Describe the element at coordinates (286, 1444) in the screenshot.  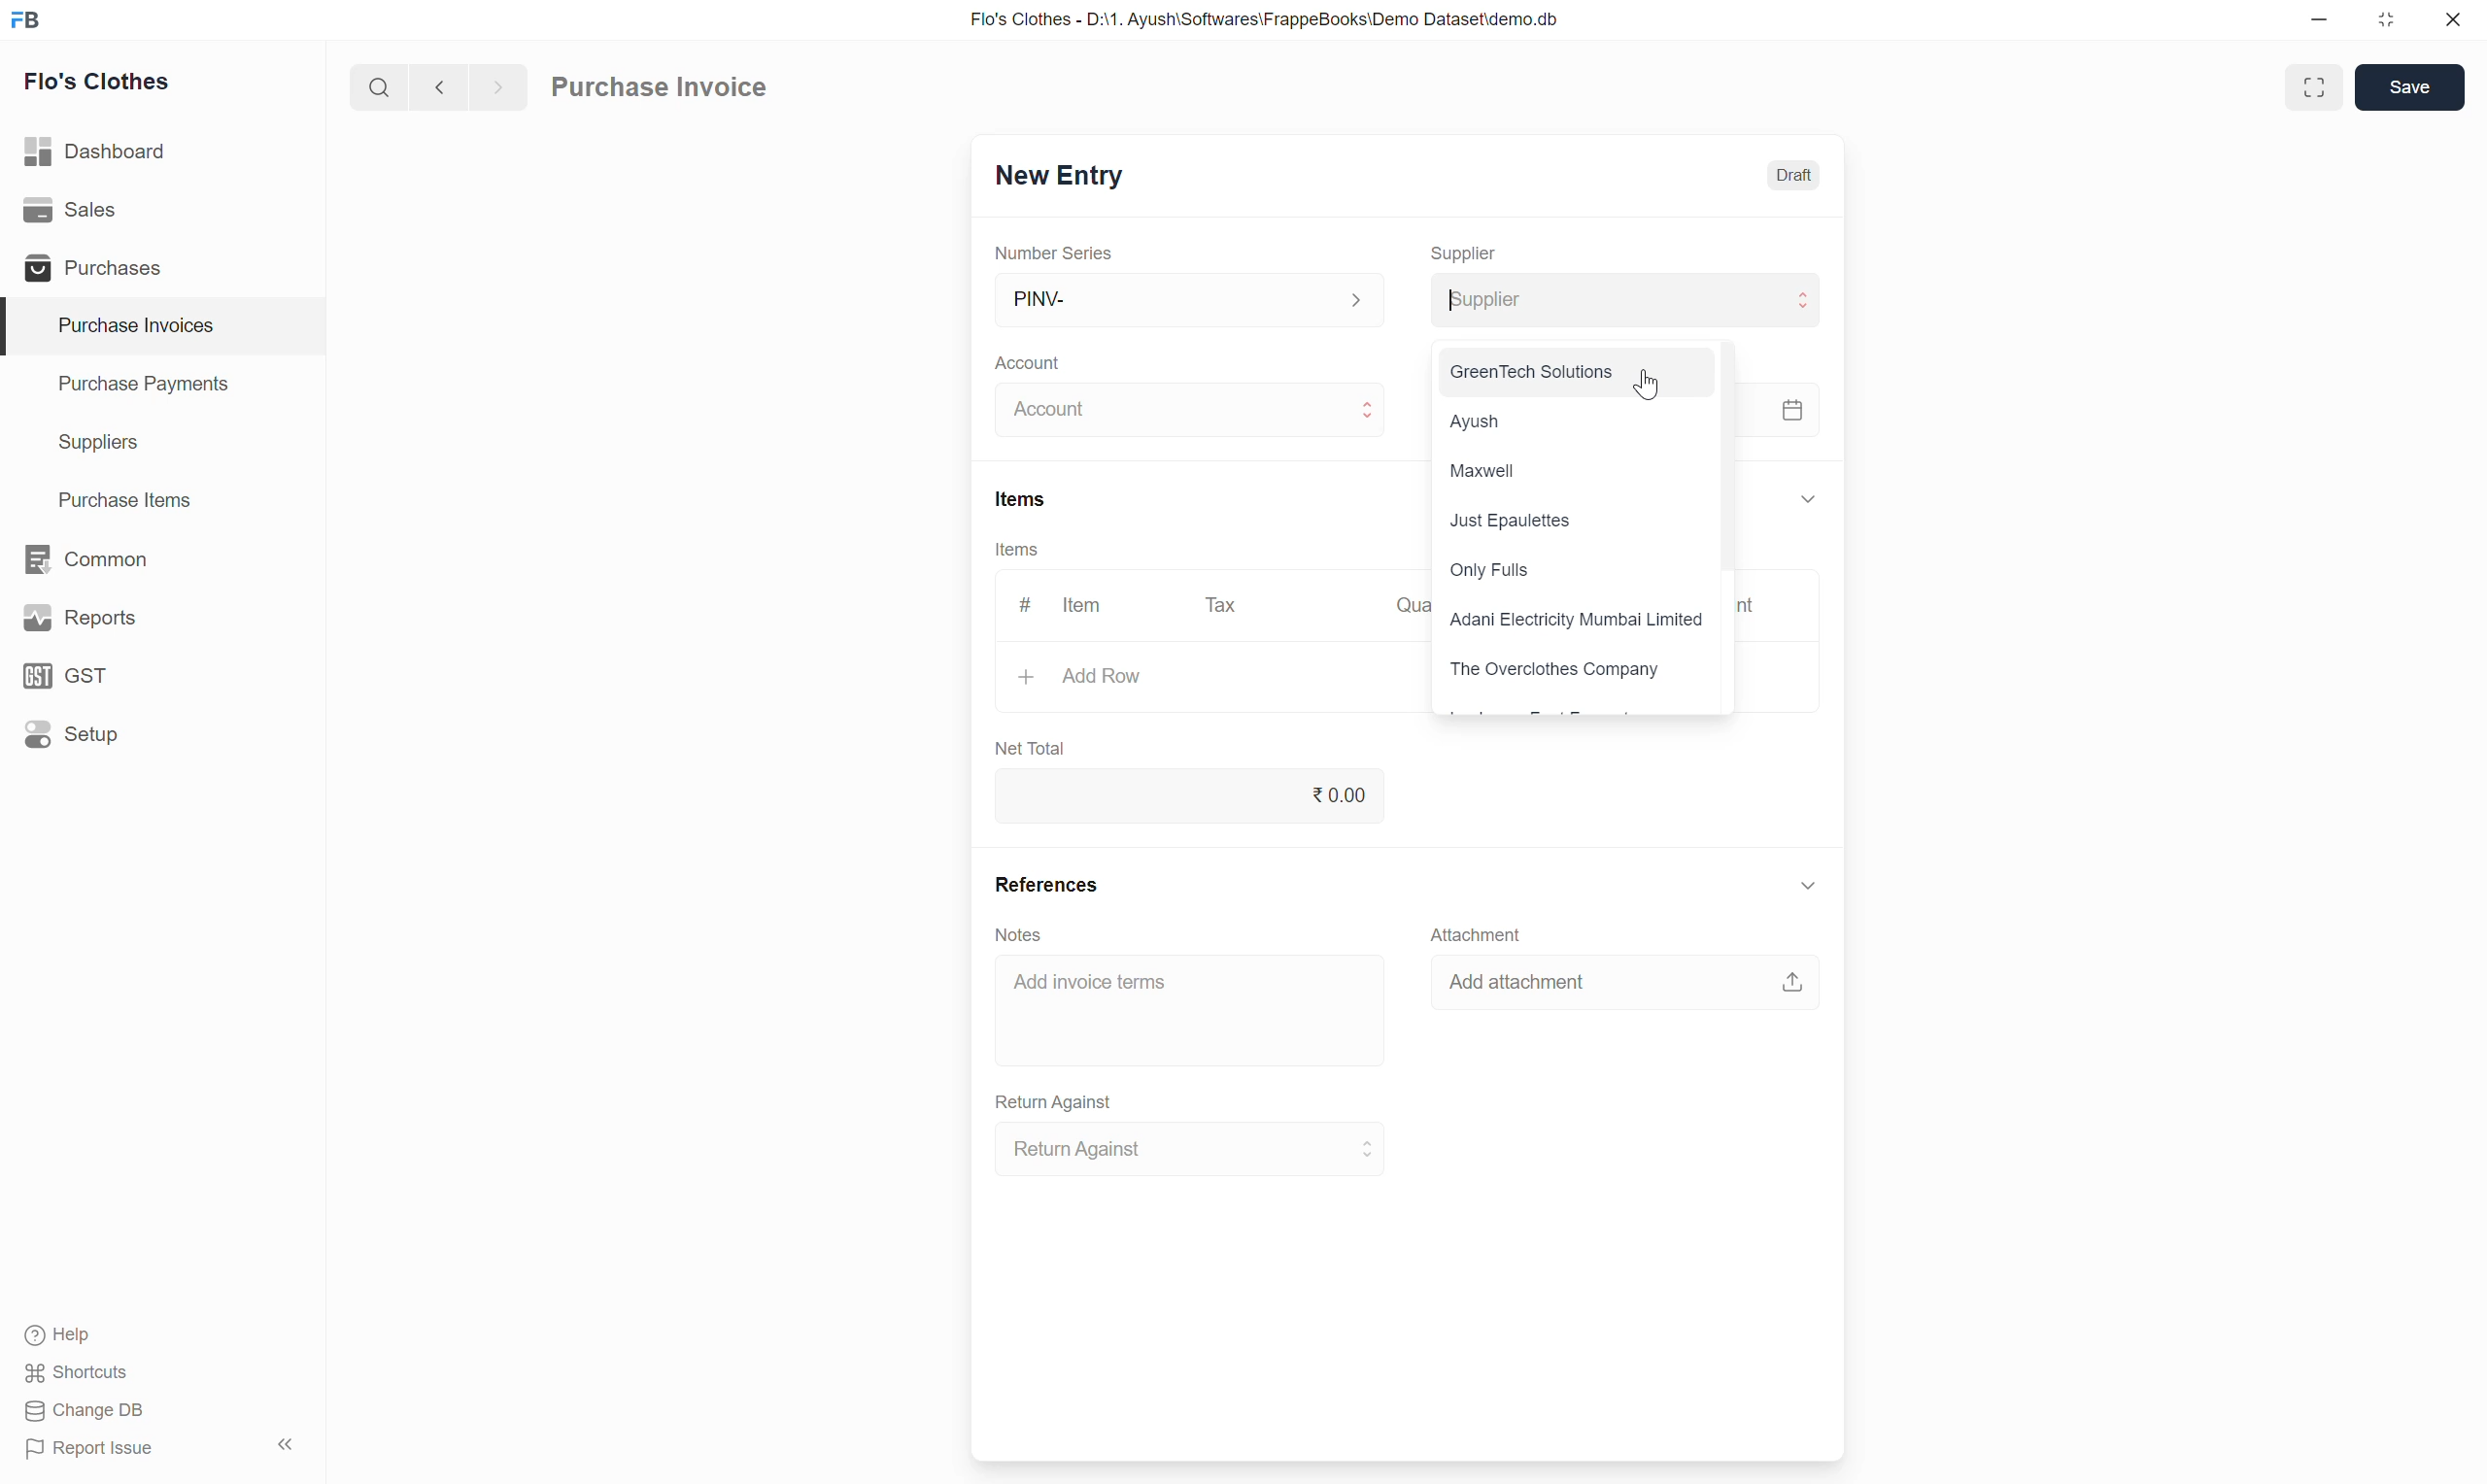
I see `Collapse` at that location.